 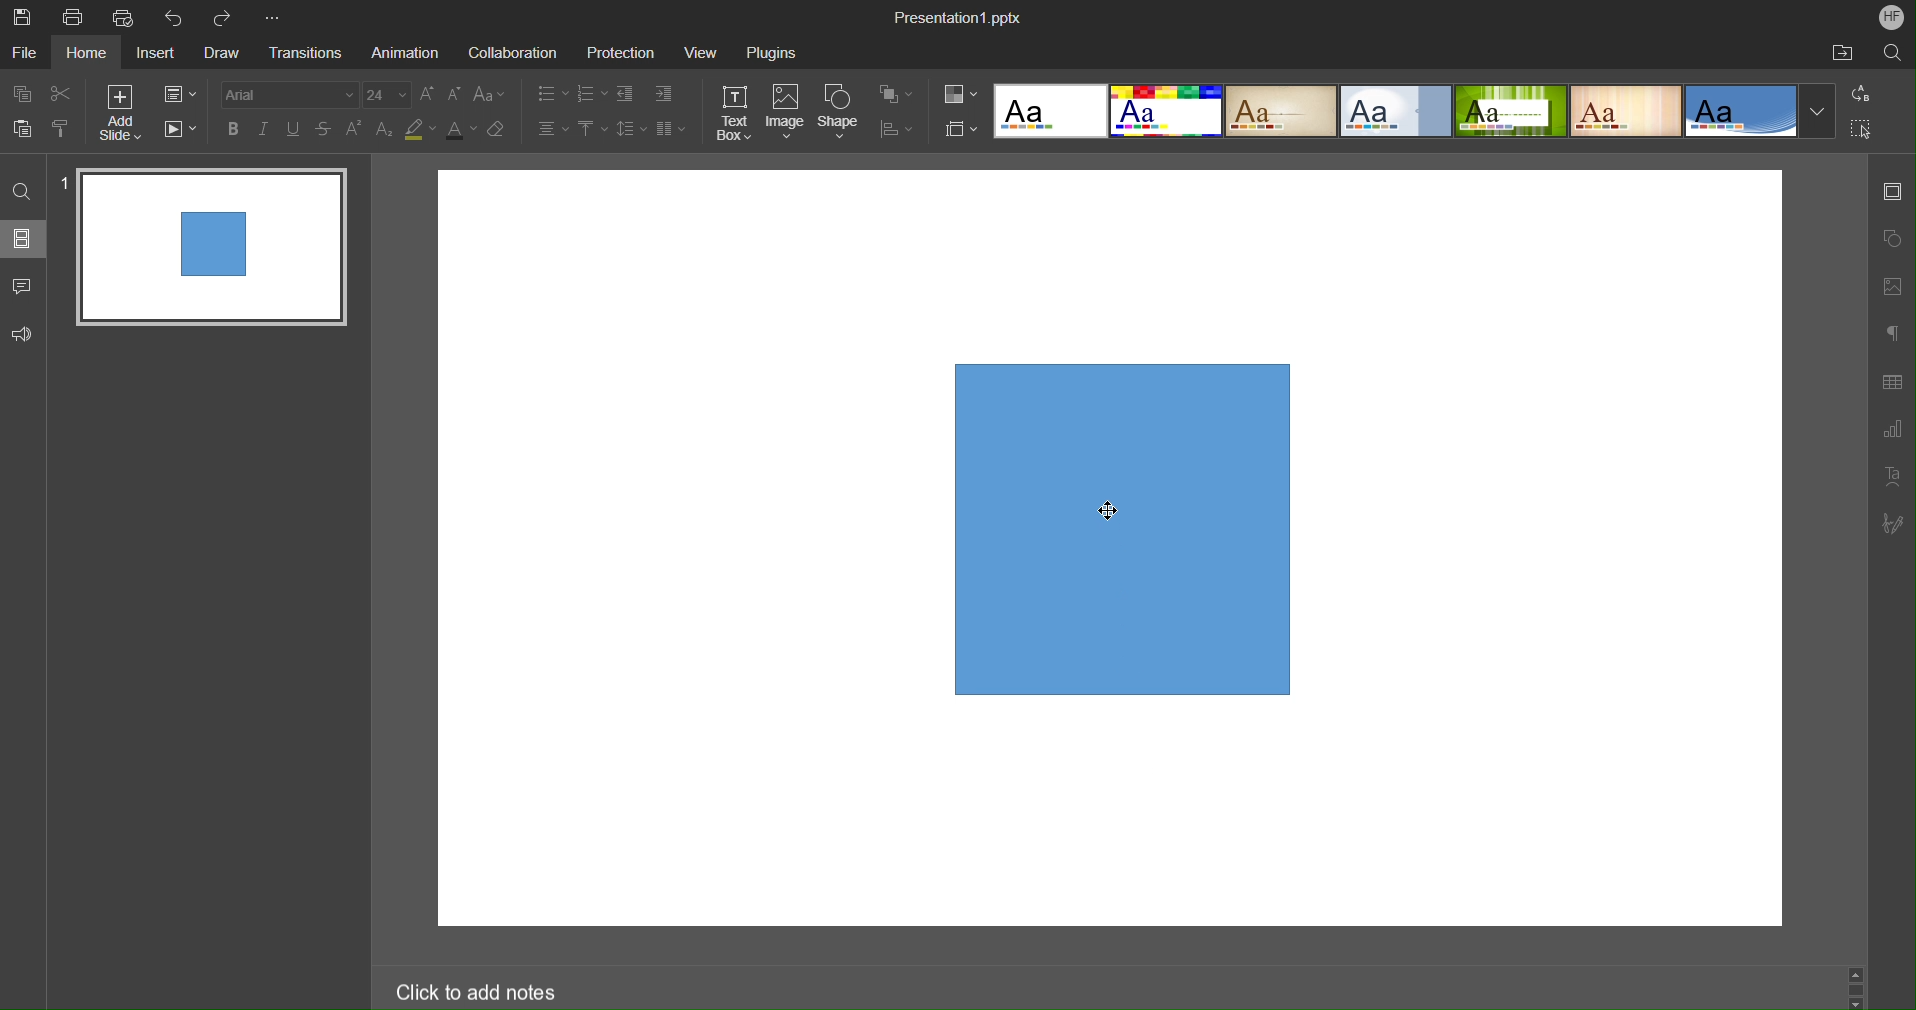 I want to click on Protection, so click(x=623, y=50).